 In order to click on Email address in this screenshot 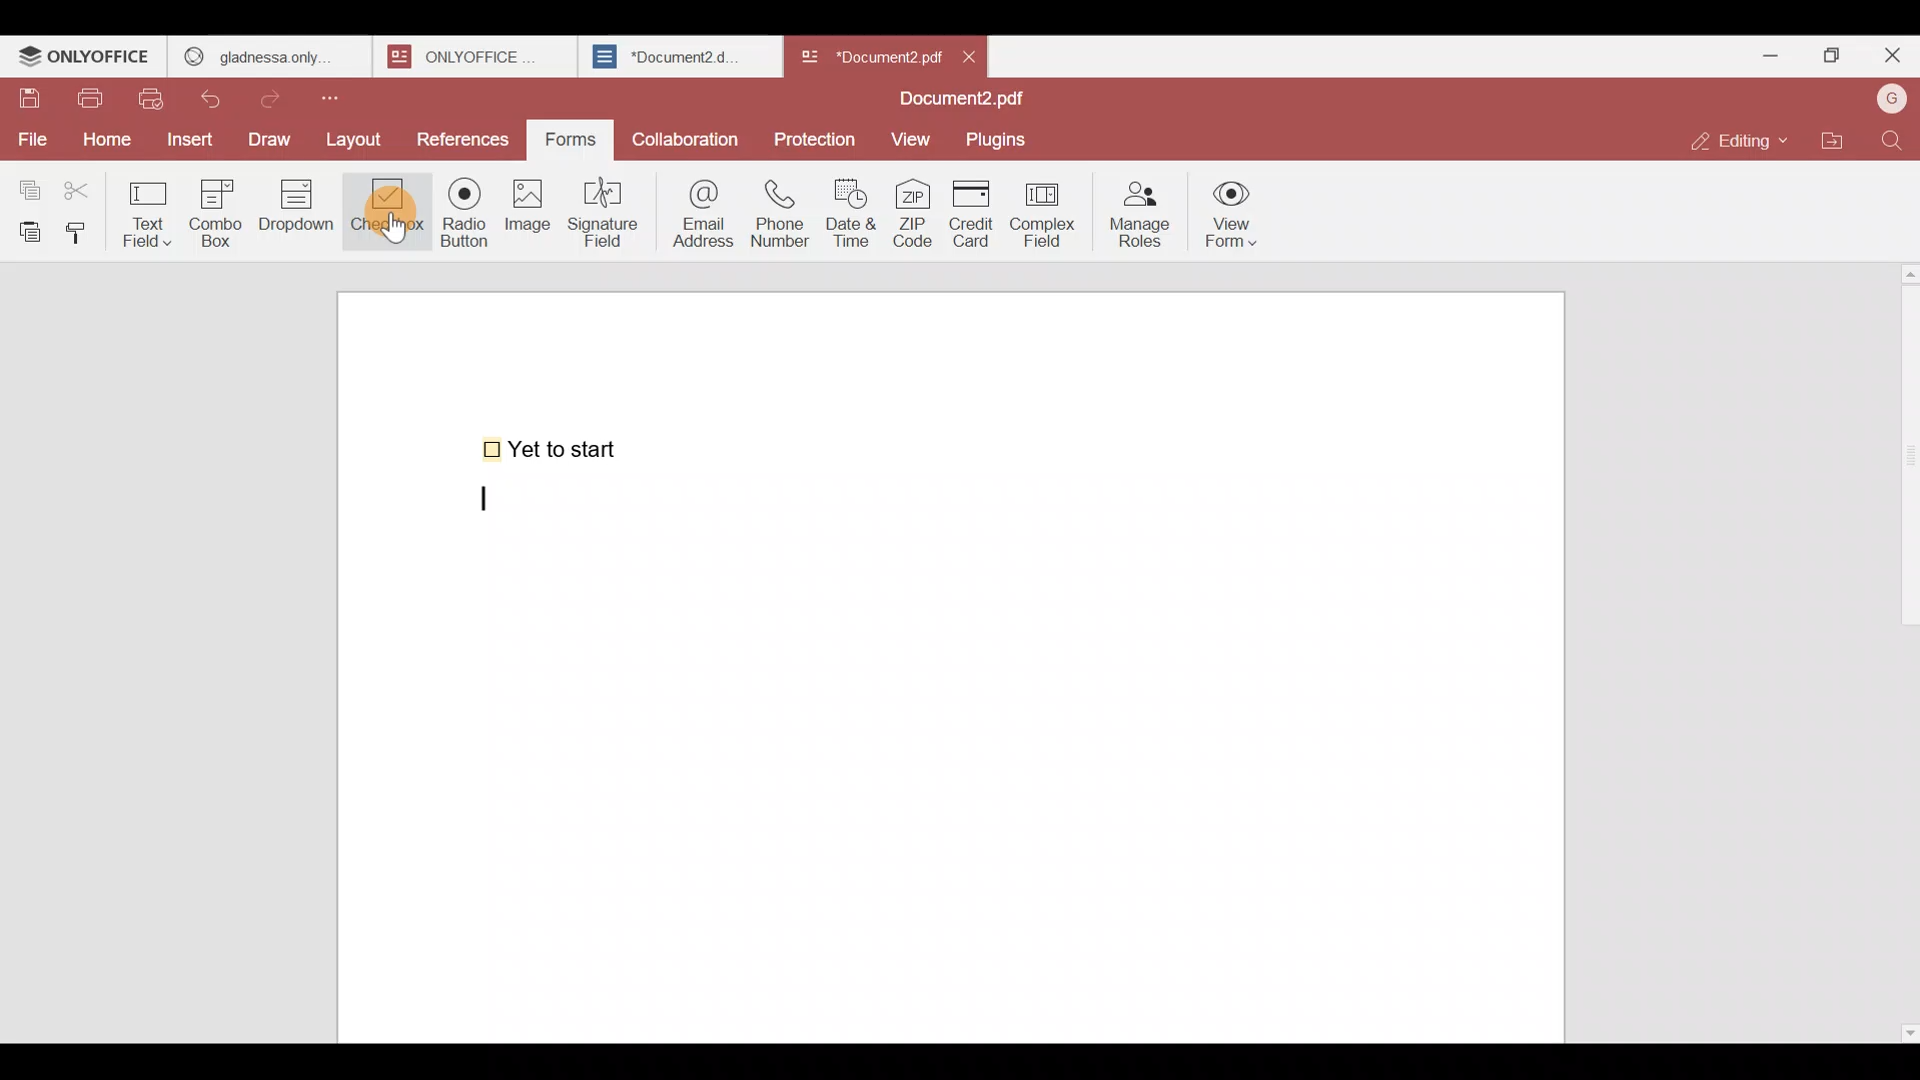, I will do `click(699, 211)`.